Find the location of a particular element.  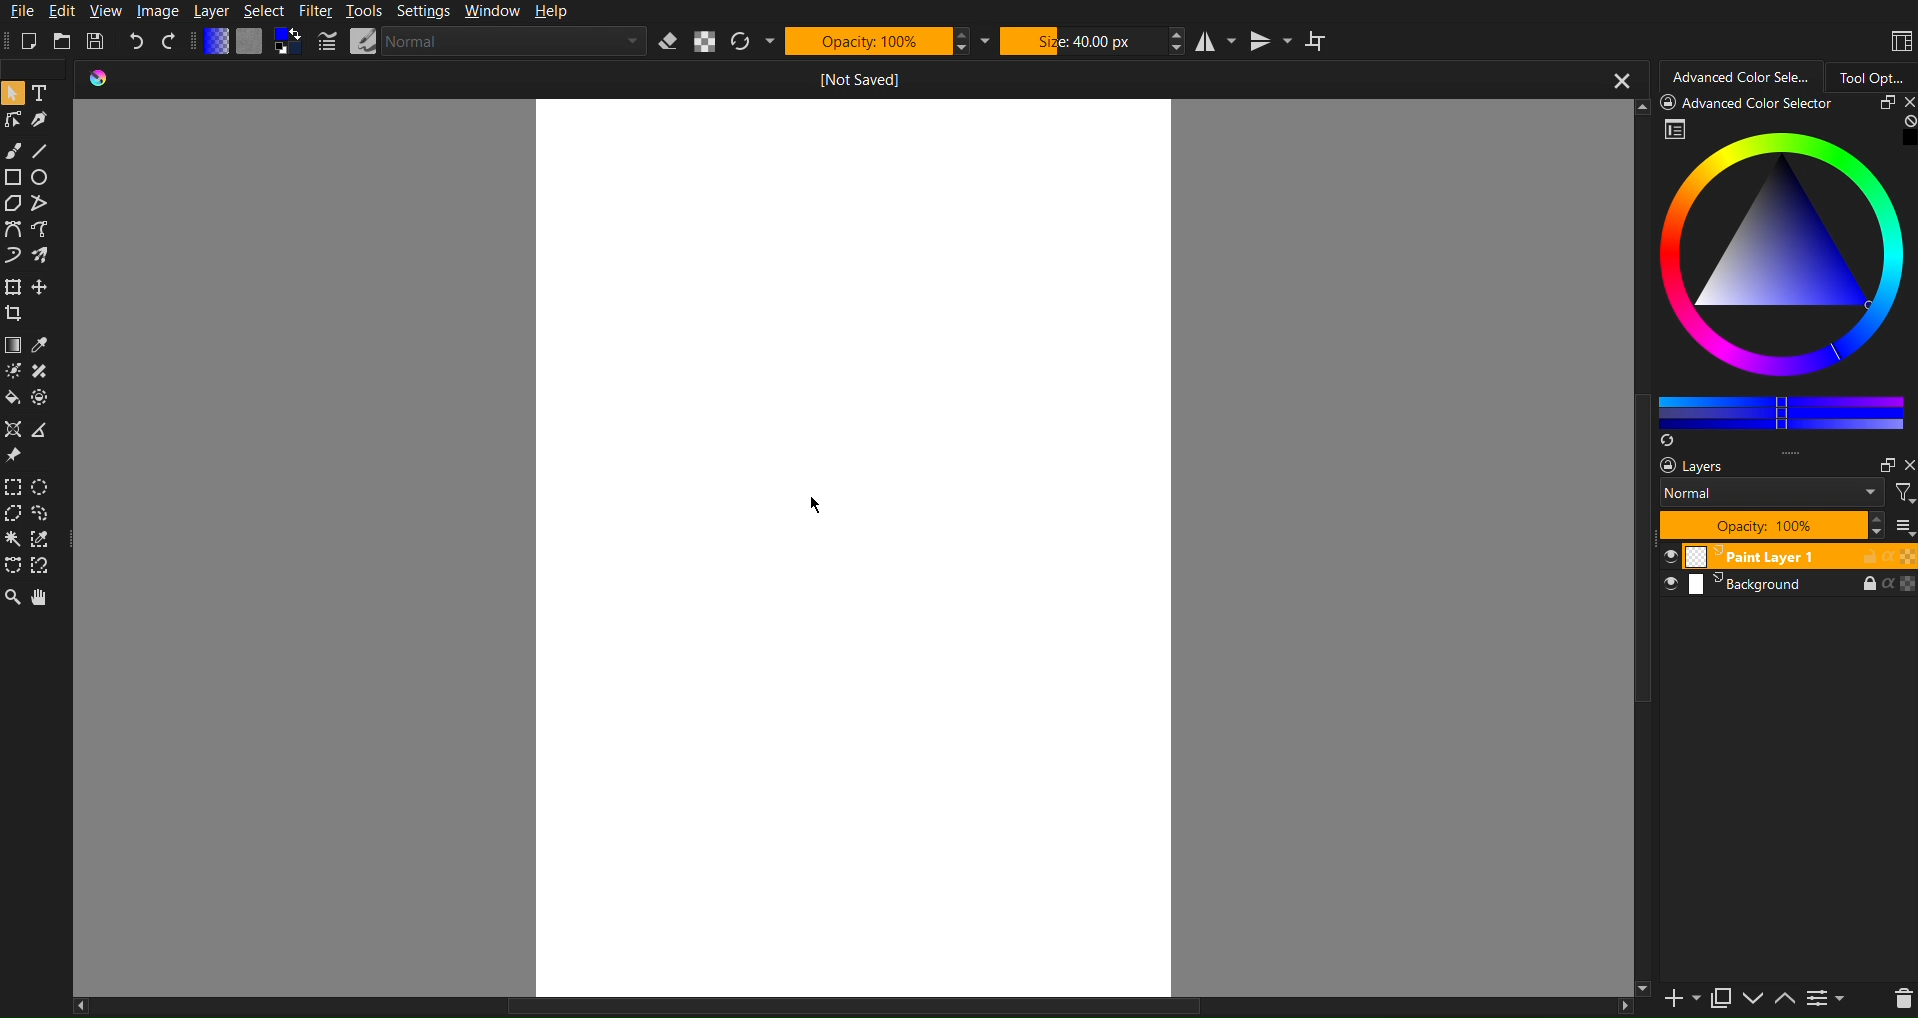

Pointer is located at coordinates (12, 92).